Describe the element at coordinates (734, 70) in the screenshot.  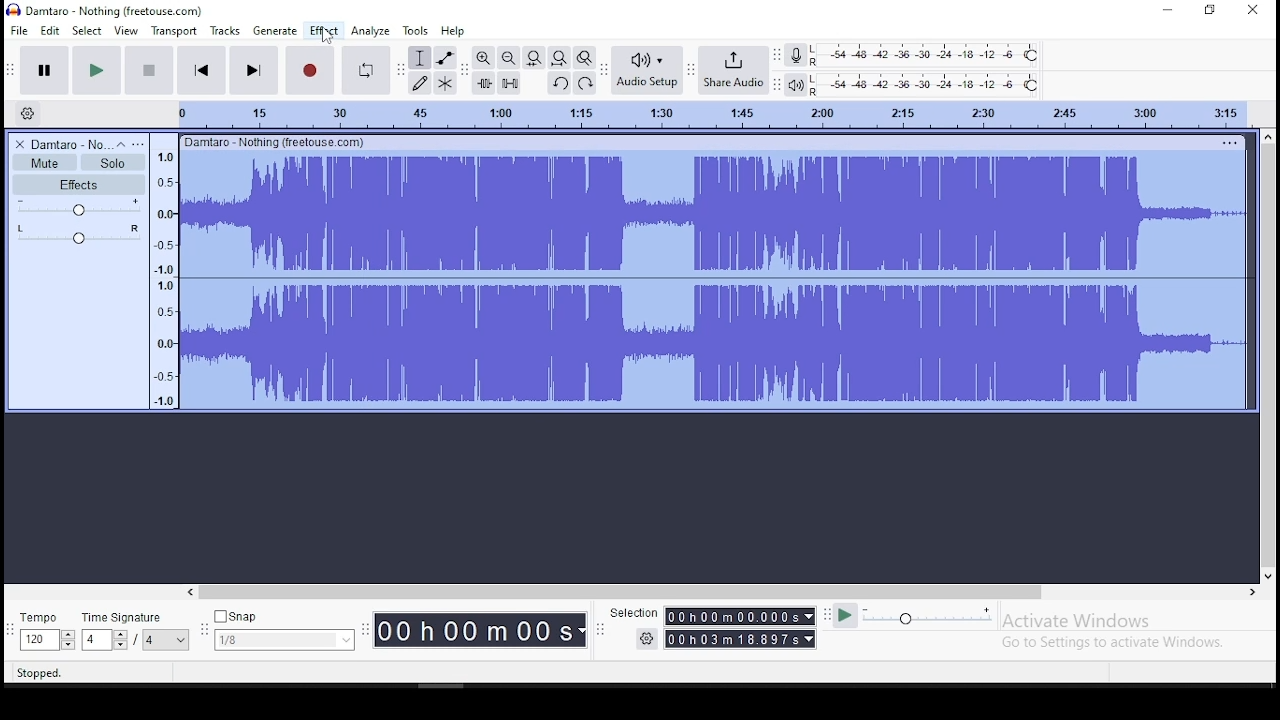
I see `share audio` at that location.